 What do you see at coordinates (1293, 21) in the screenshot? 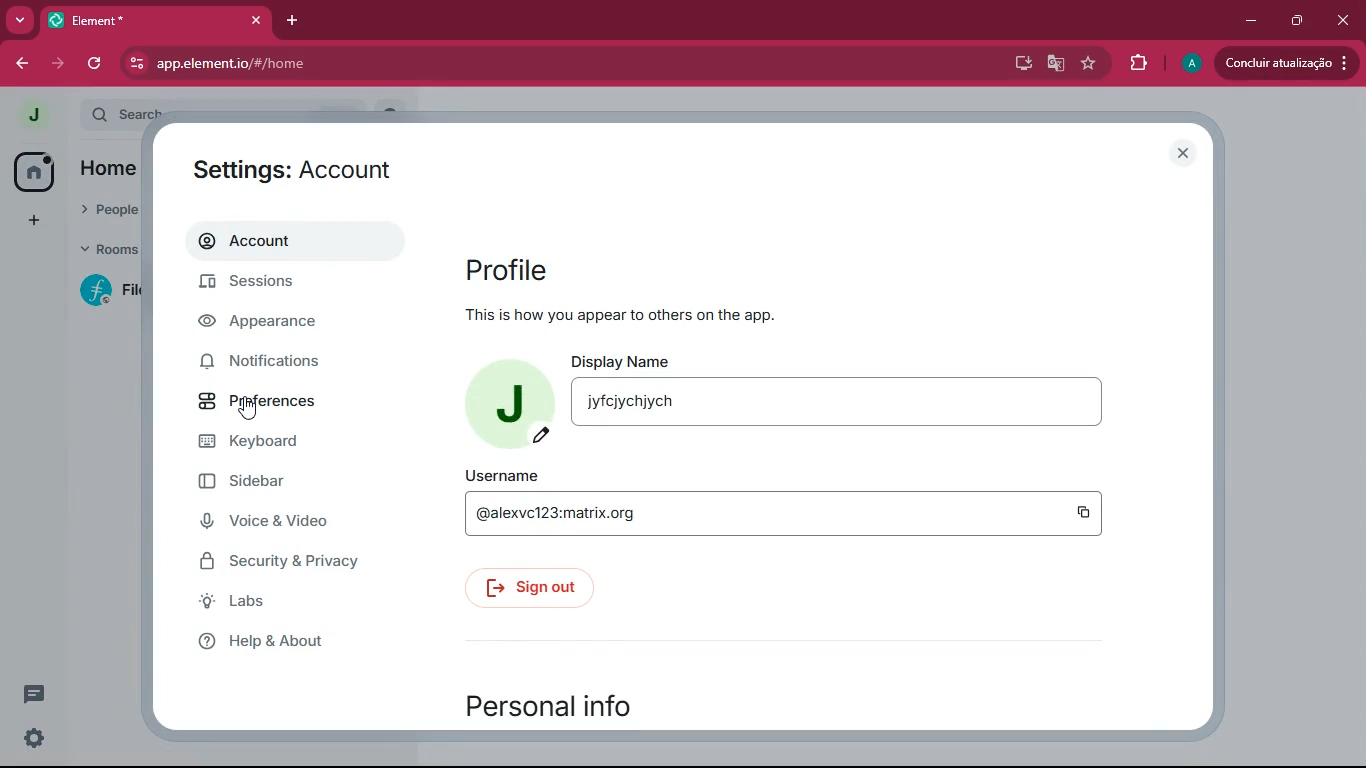
I see `maximize` at bounding box center [1293, 21].